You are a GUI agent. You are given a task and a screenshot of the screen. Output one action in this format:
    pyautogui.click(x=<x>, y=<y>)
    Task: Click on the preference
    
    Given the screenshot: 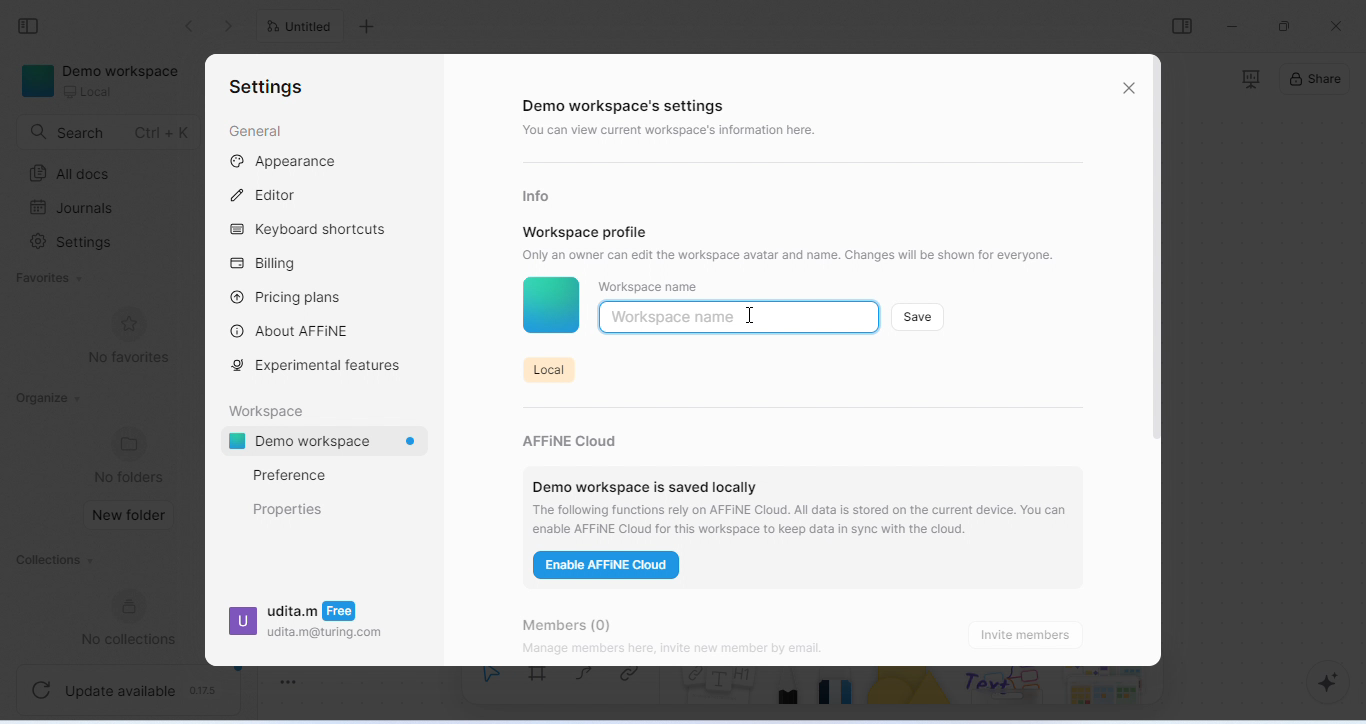 What is the action you would take?
    pyautogui.click(x=289, y=475)
    